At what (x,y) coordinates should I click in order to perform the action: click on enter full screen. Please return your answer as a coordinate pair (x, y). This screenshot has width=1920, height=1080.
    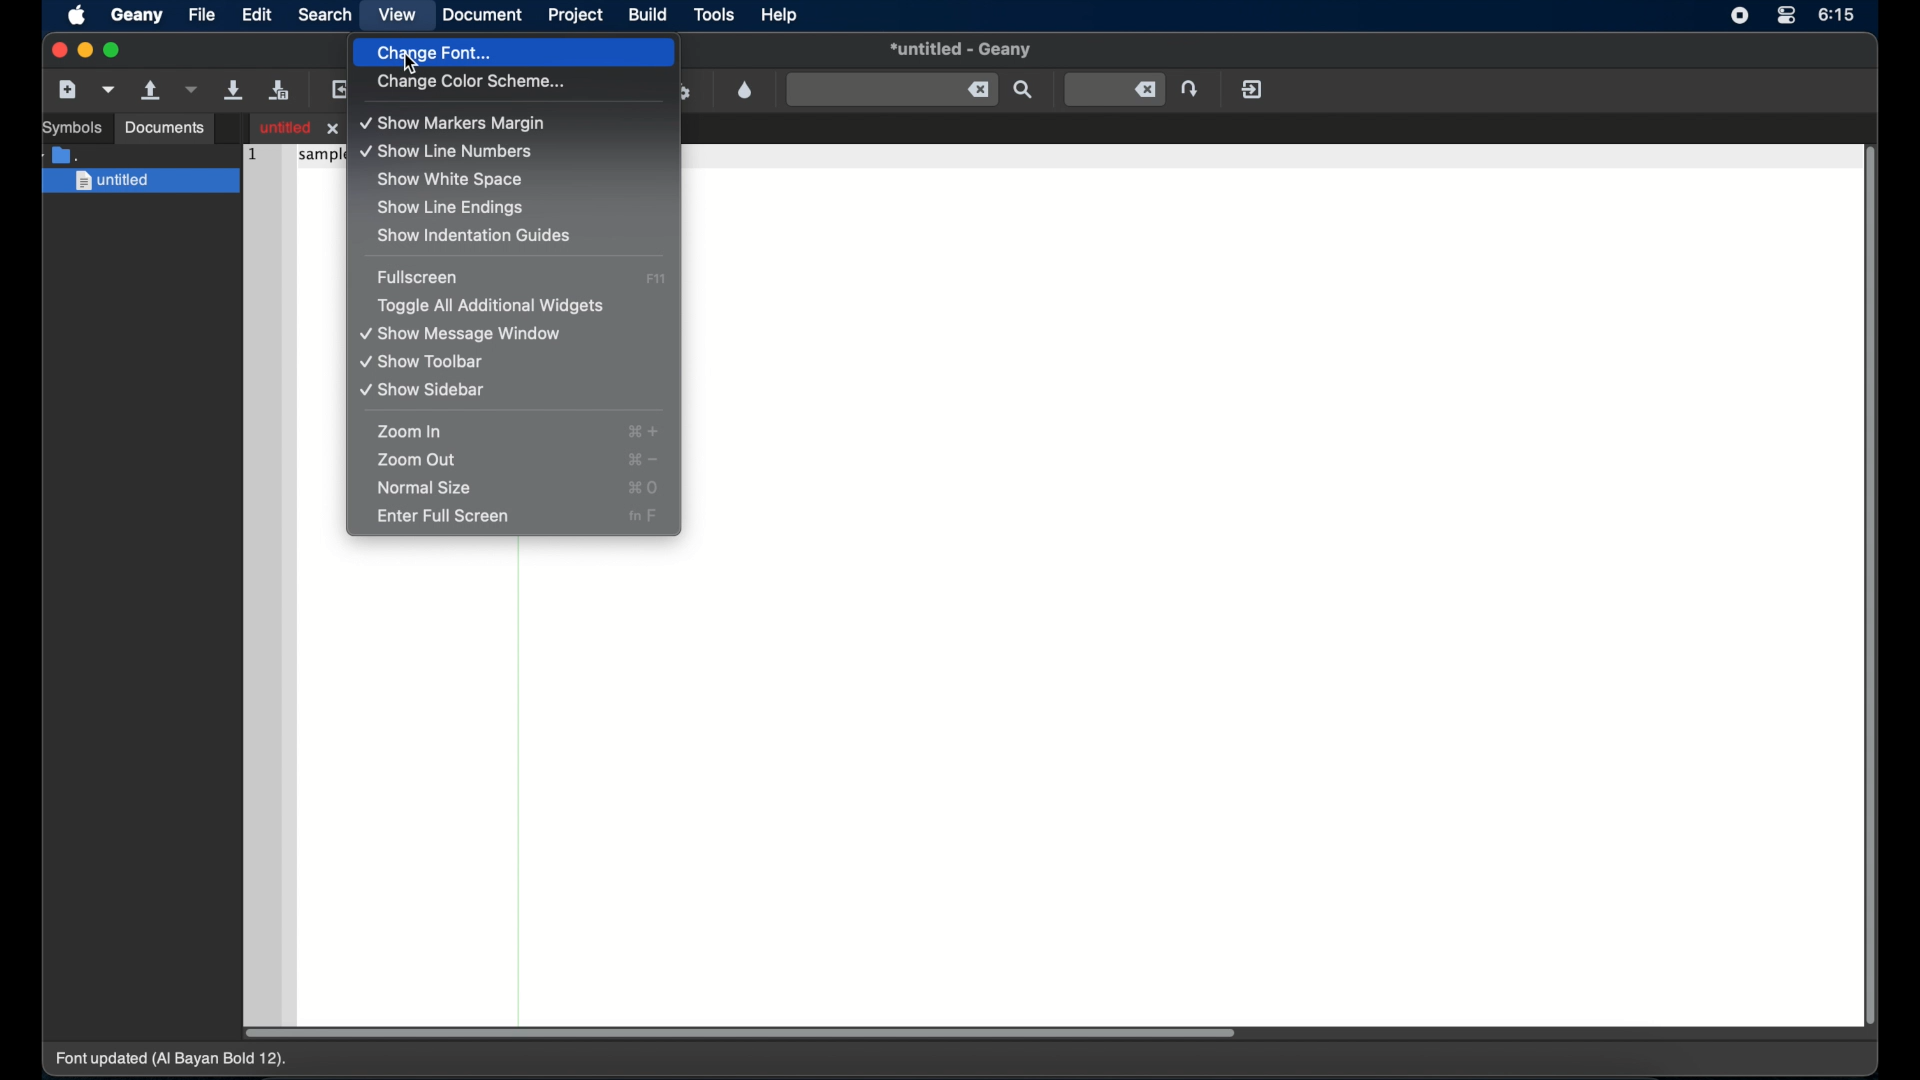
    Looking at the image, I should click on (443, 516).